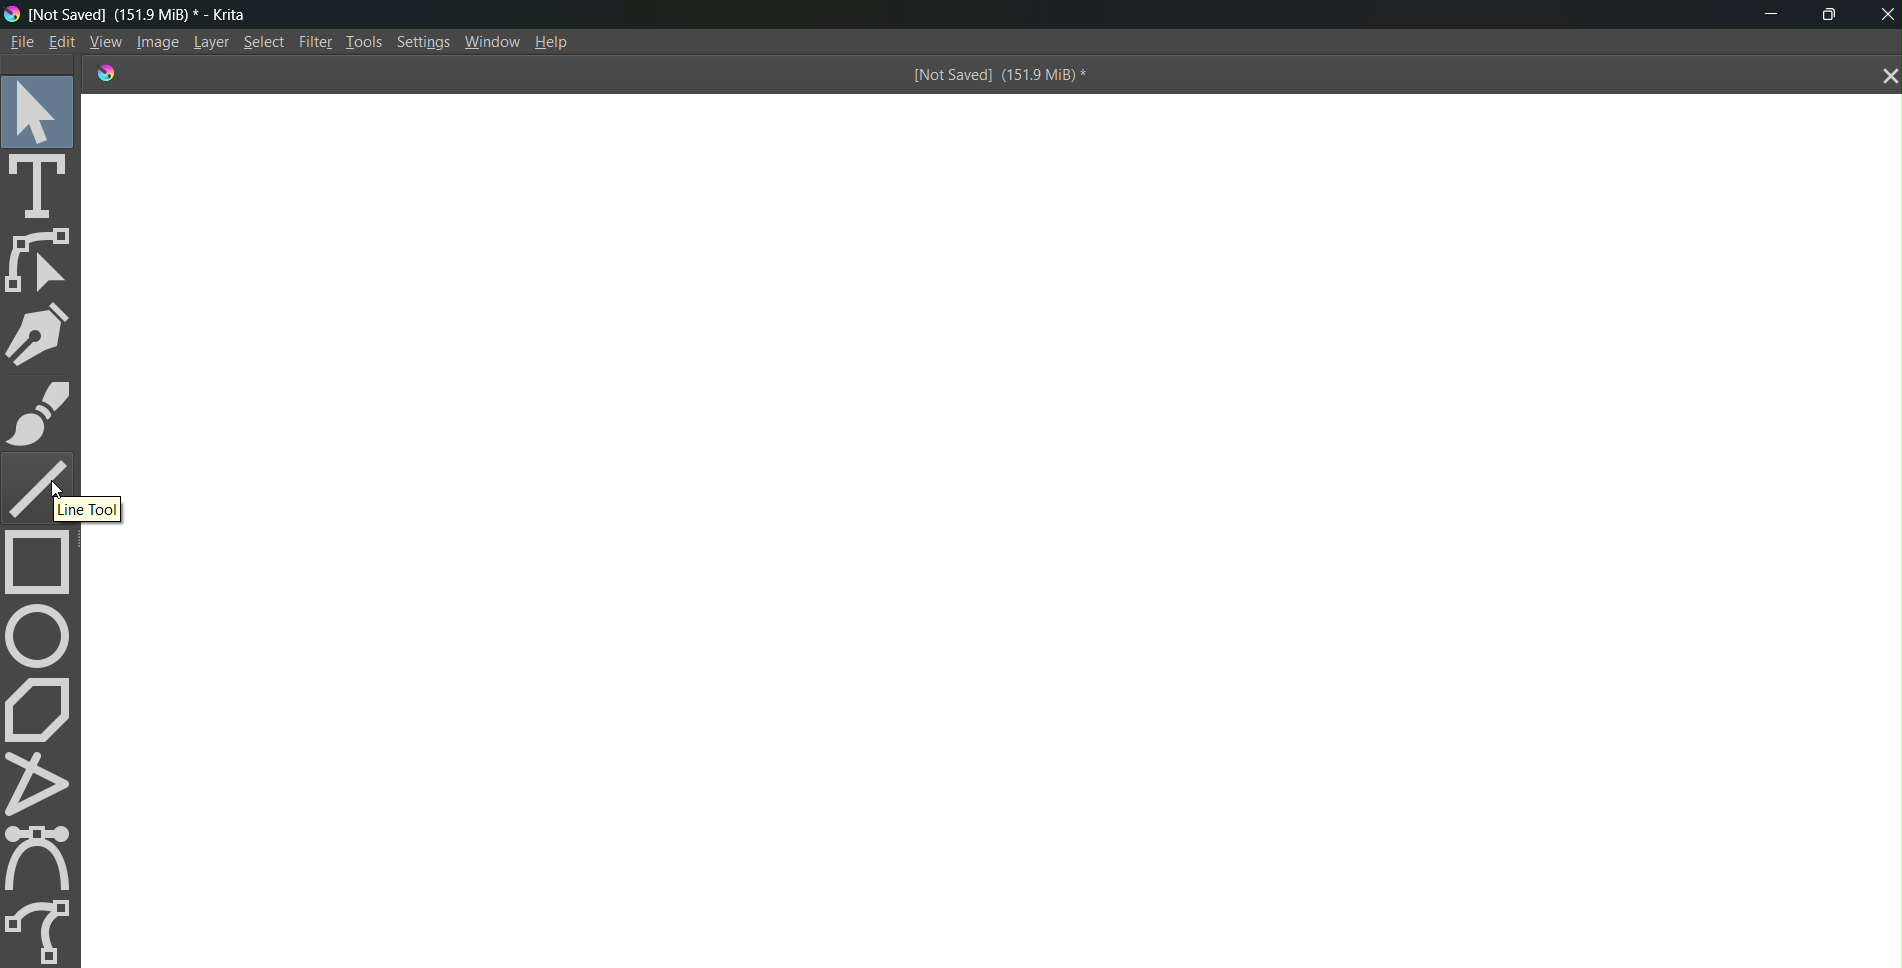  What do you see at coordinates (560, 42) in the screenshot?
I see `Help` at bounding box center [560, 42].